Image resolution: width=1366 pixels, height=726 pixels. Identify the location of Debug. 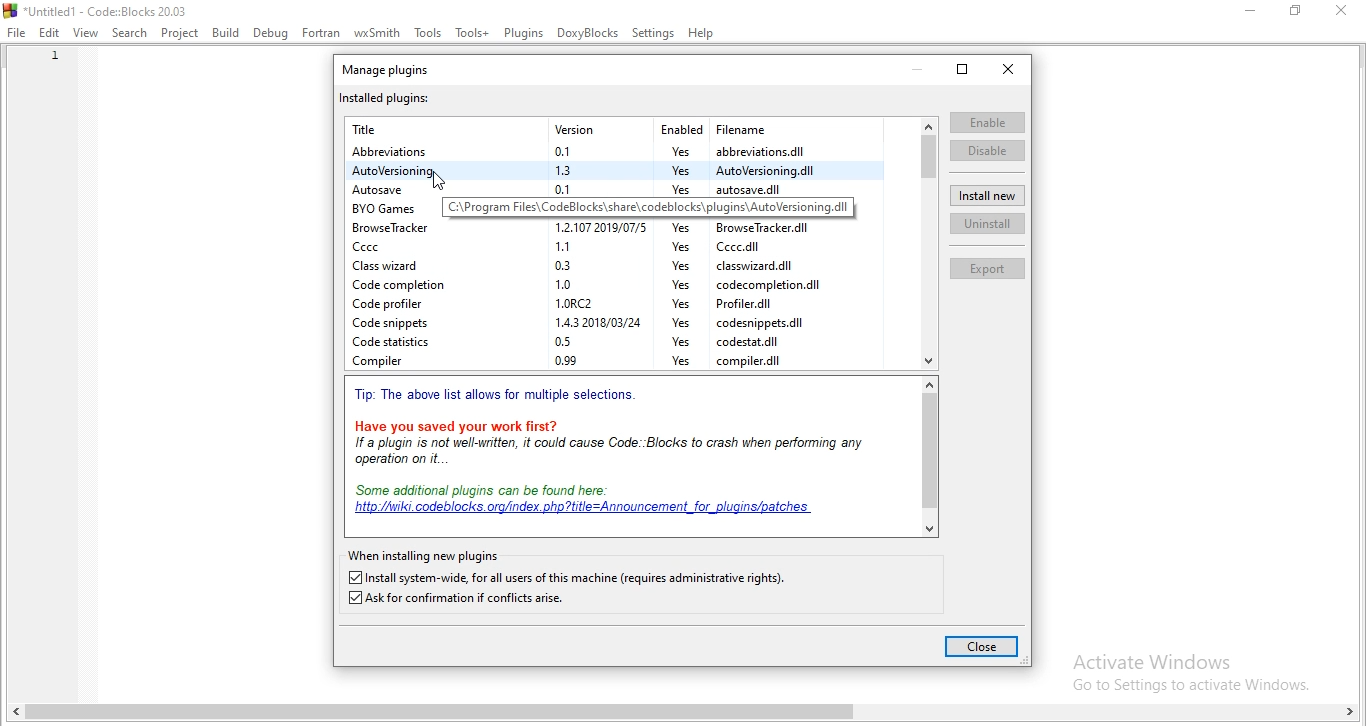
(270, 34).